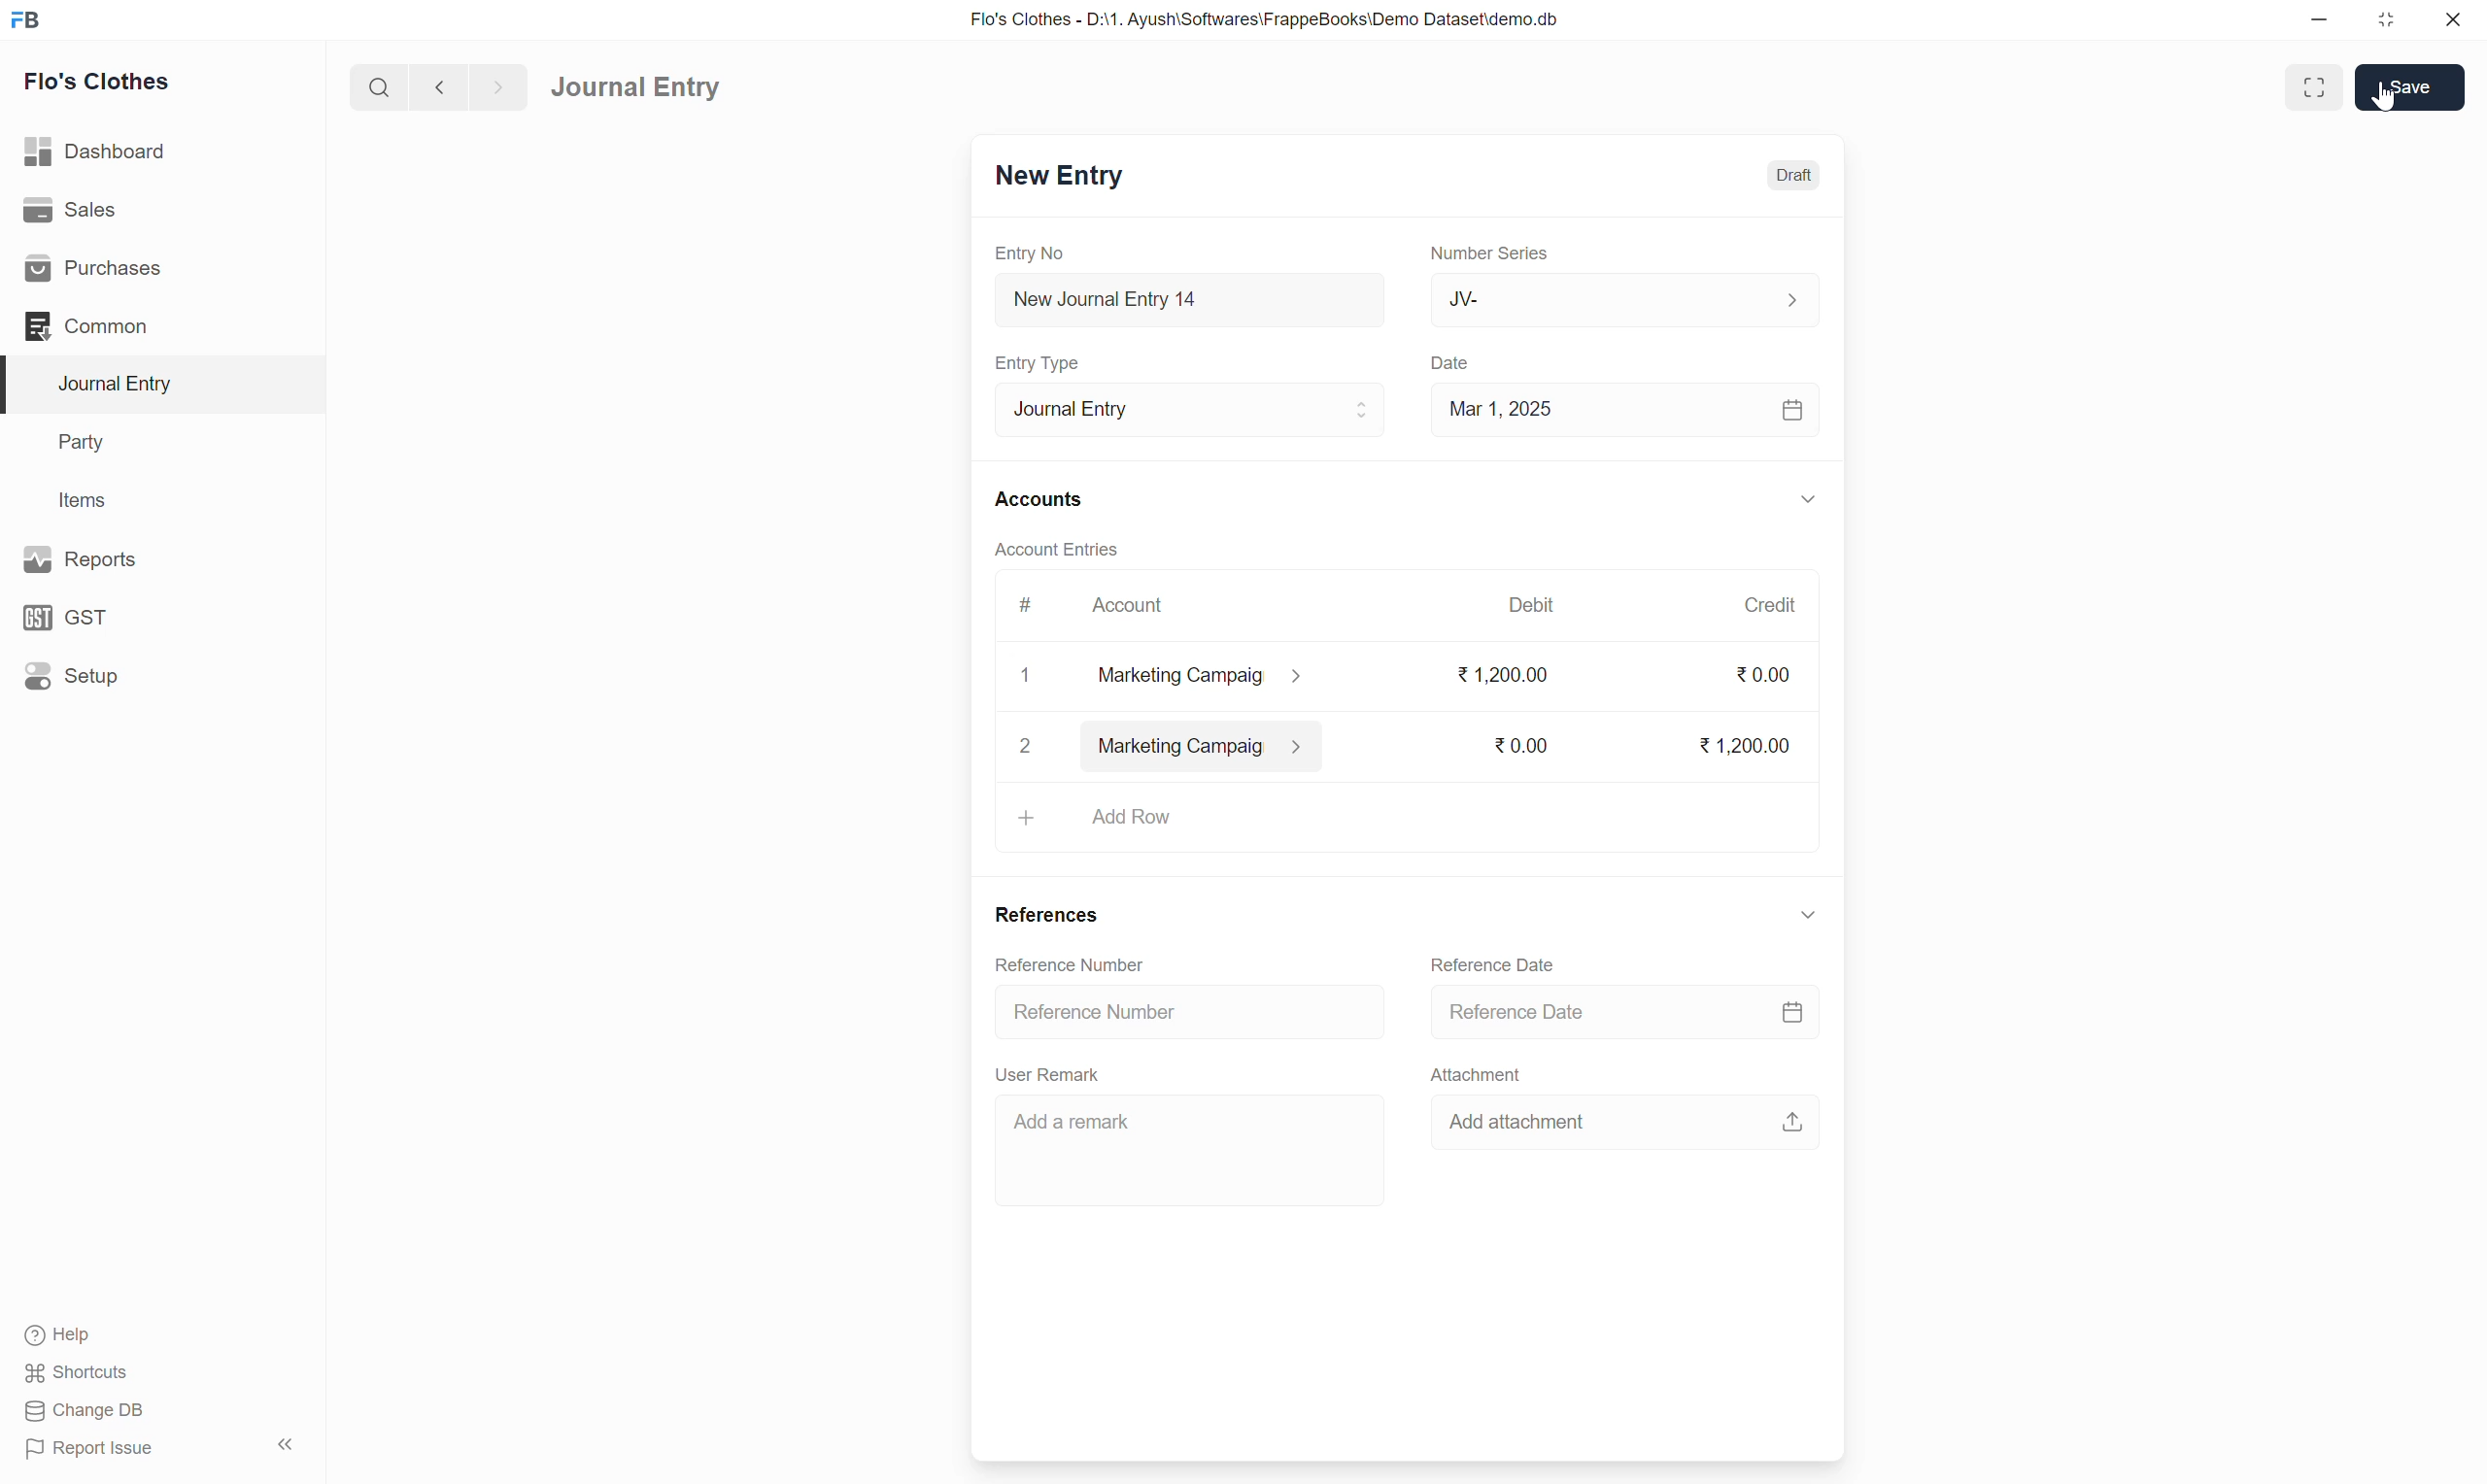 The height and width of the screenshot is (1484, 2487). What do you see at coordinates (84, 1410) in the screenshot?
I see `Change DB` at bounding box center [84, 1410].